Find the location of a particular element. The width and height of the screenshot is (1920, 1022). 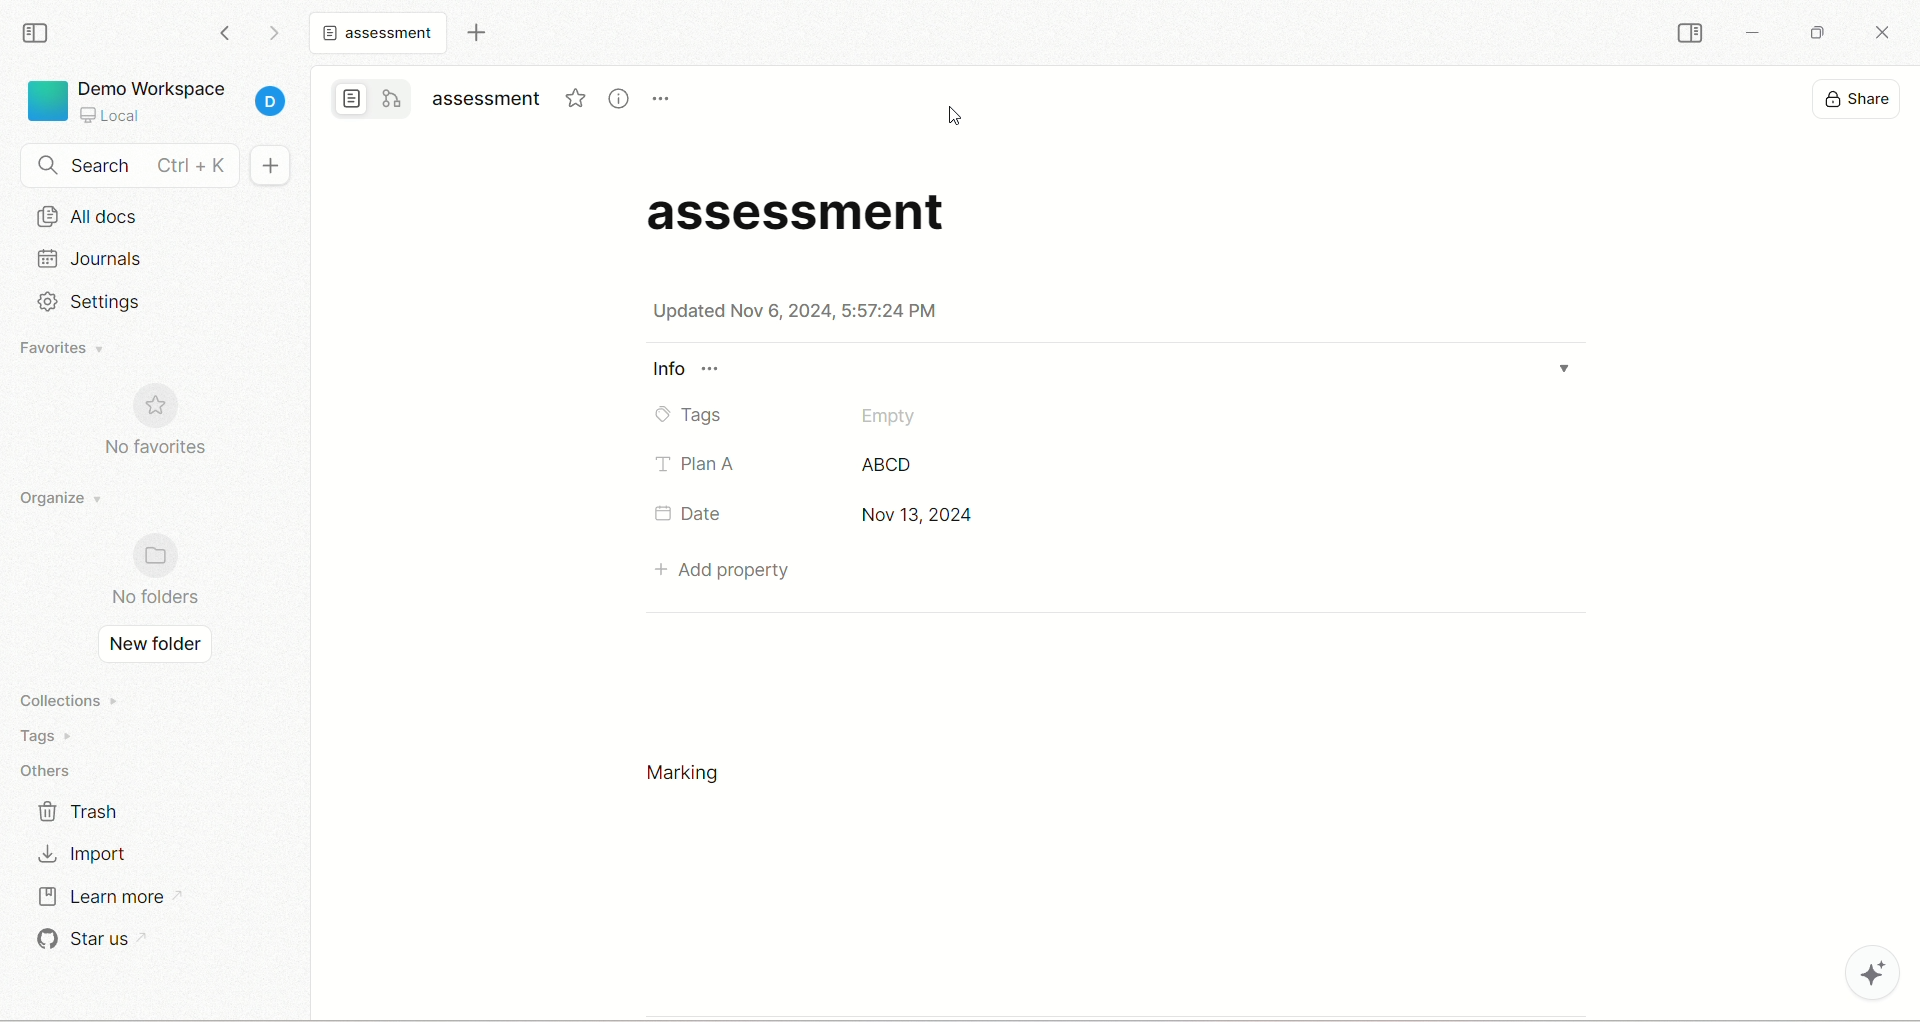

cursor is located at coordinates (953, 117).